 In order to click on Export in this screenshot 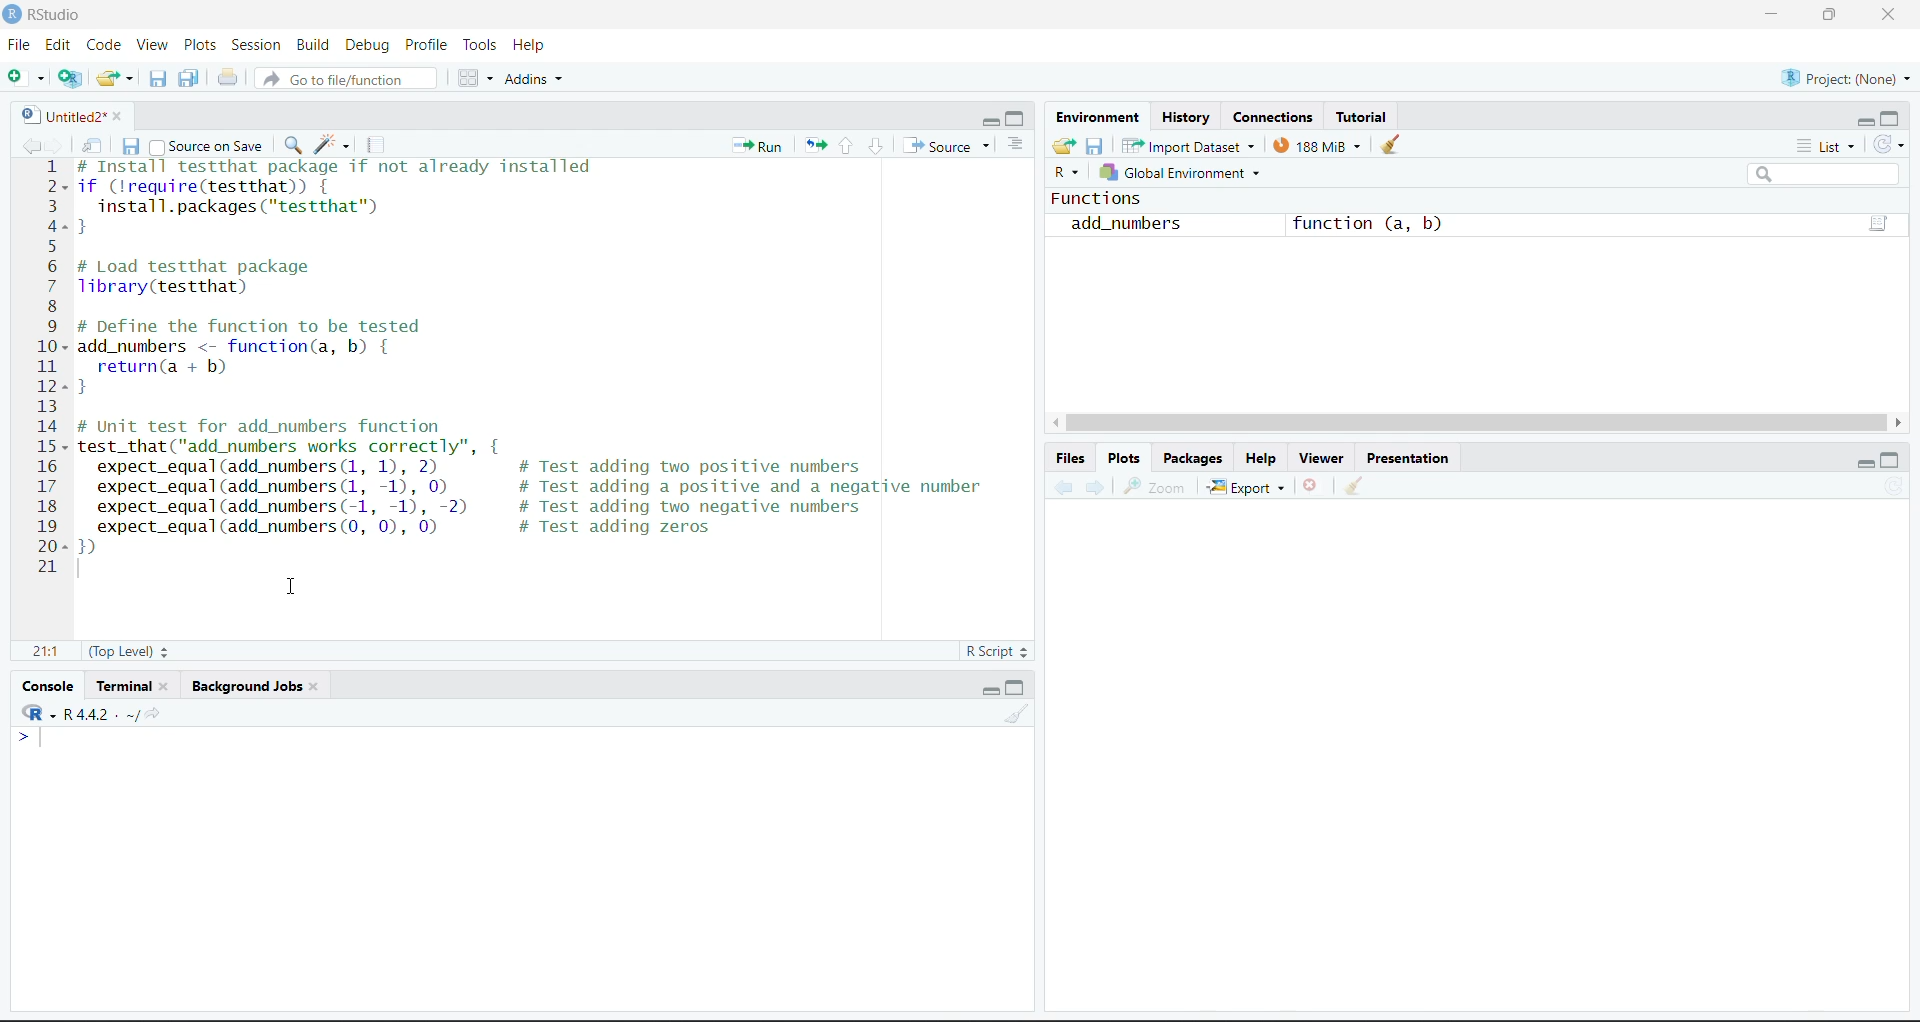, I will do `click(1248, 487)`.